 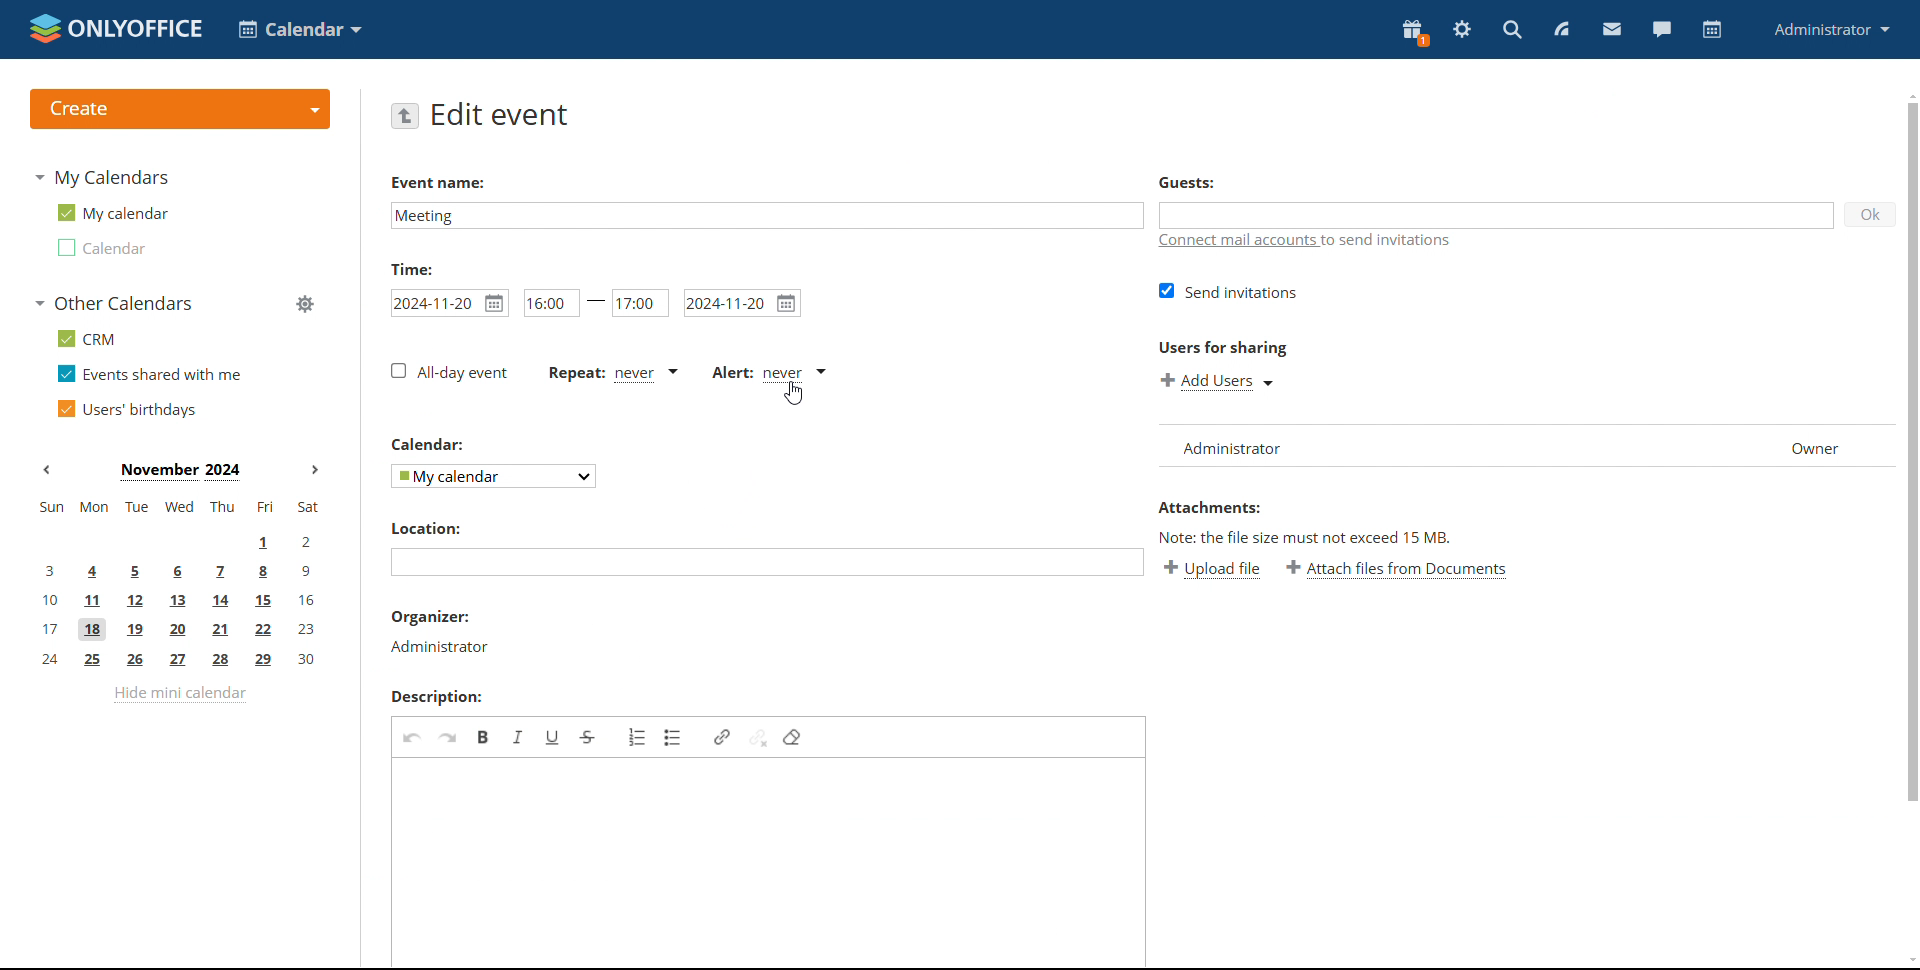 I want to click on undo, so click(x=412, y=735).